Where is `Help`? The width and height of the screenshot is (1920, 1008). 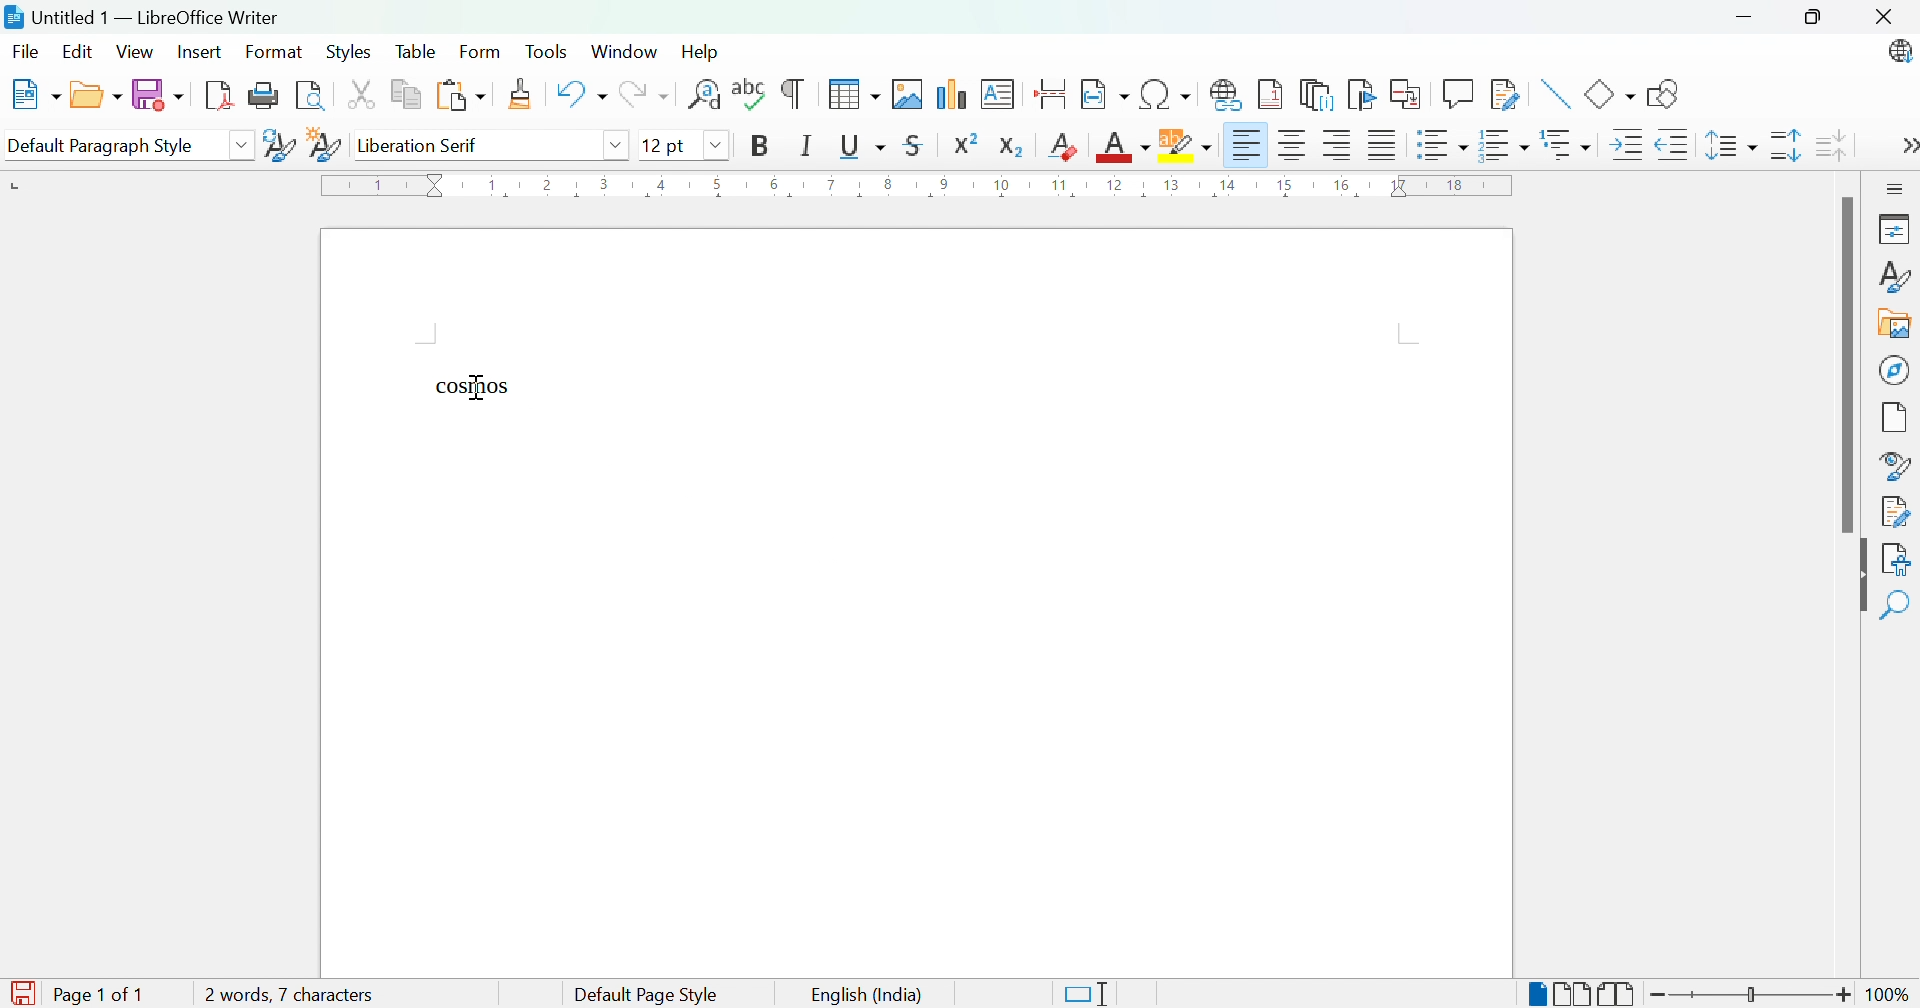
Help is located at coordinates (705, 54).